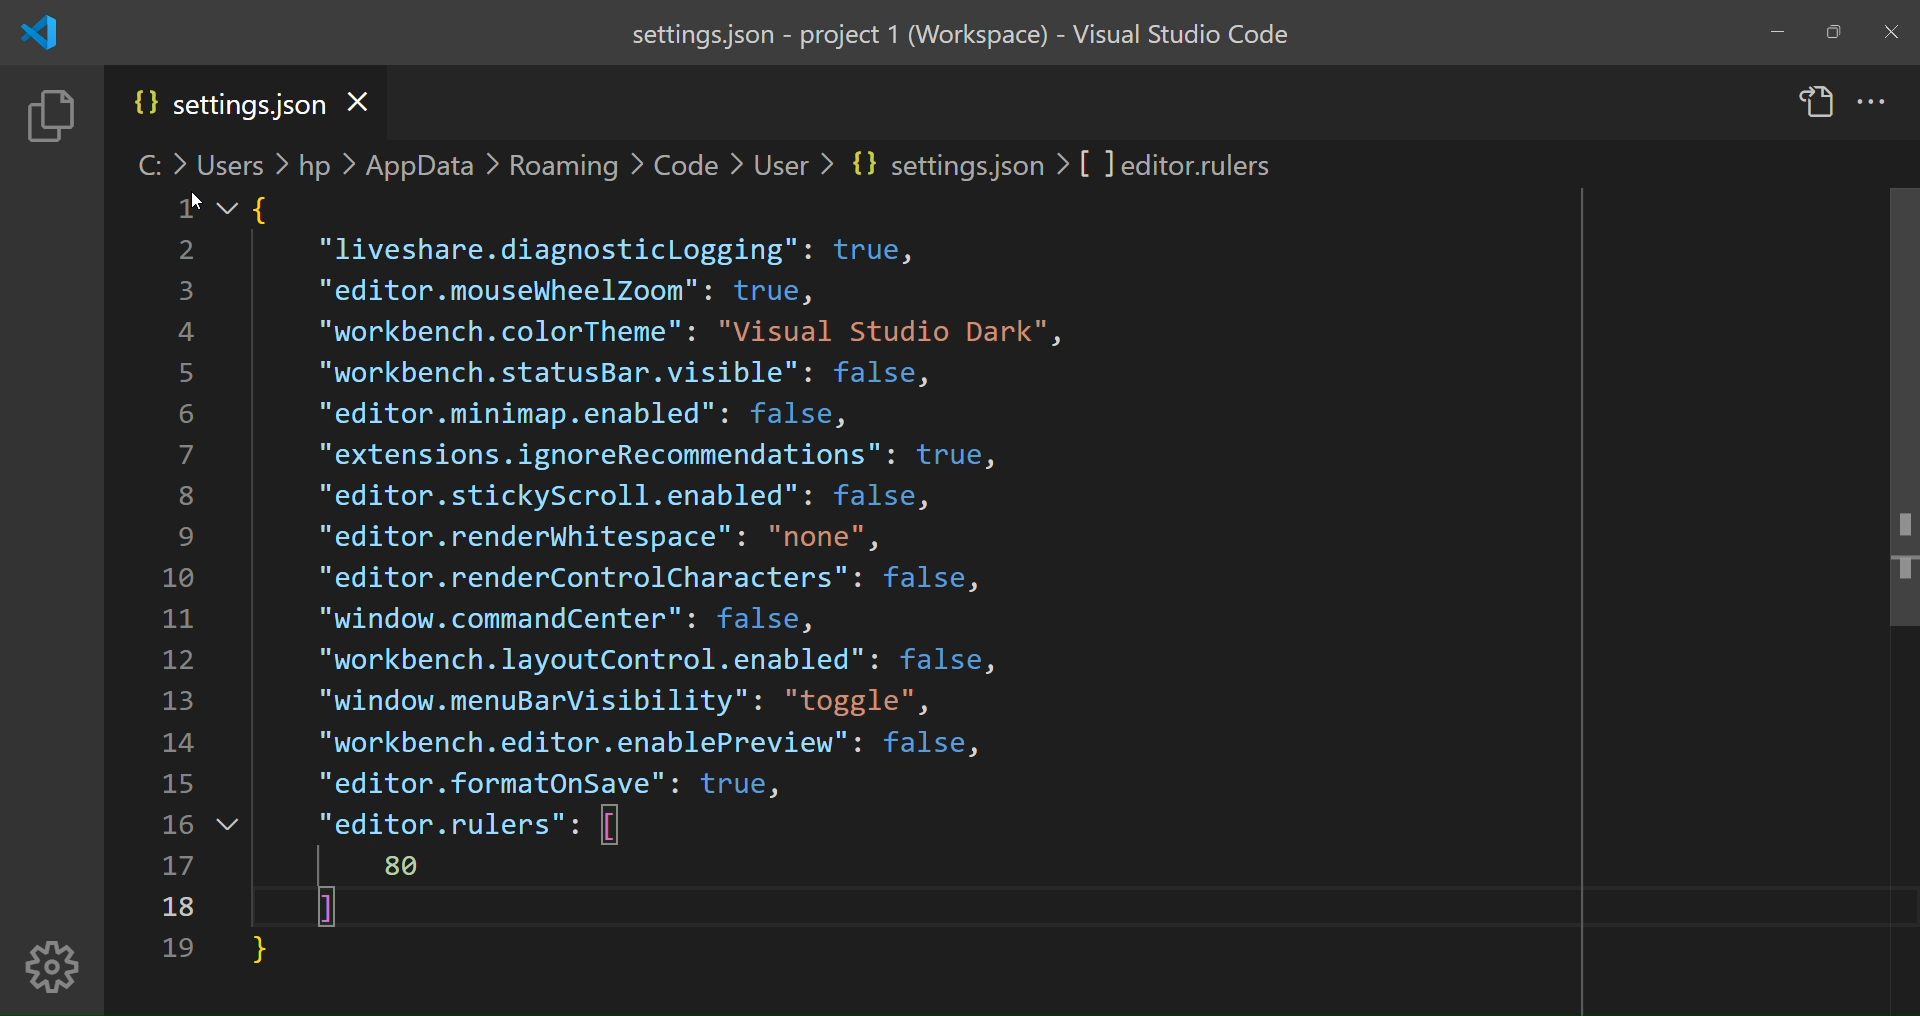 This screenshot has width=1920, height=1016. Describe the element at coordinates (368, 100) in the screenshot. I see `close file` at that location.